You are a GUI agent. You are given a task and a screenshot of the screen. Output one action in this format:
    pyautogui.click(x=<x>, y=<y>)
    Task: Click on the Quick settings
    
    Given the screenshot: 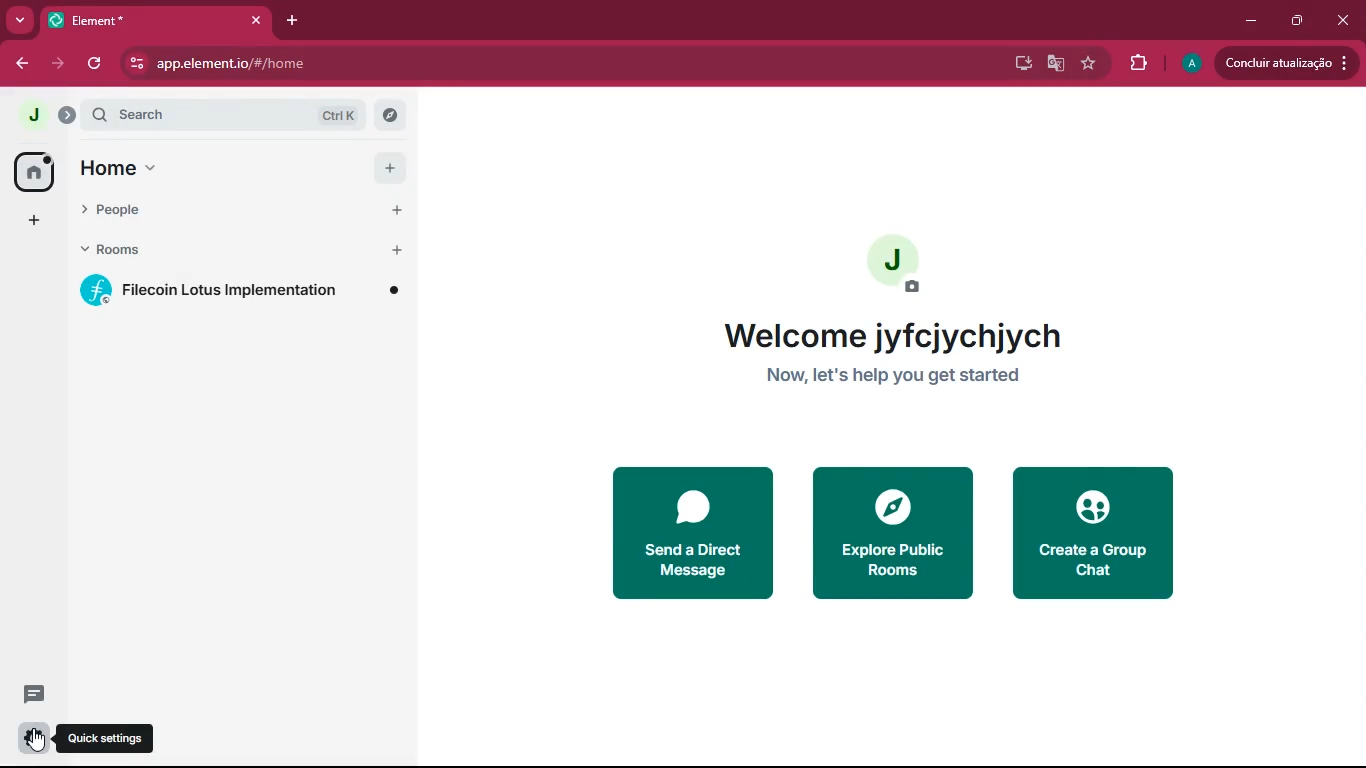 What is the action you would take?
    pyautogui.click(x=108, y=738)
    